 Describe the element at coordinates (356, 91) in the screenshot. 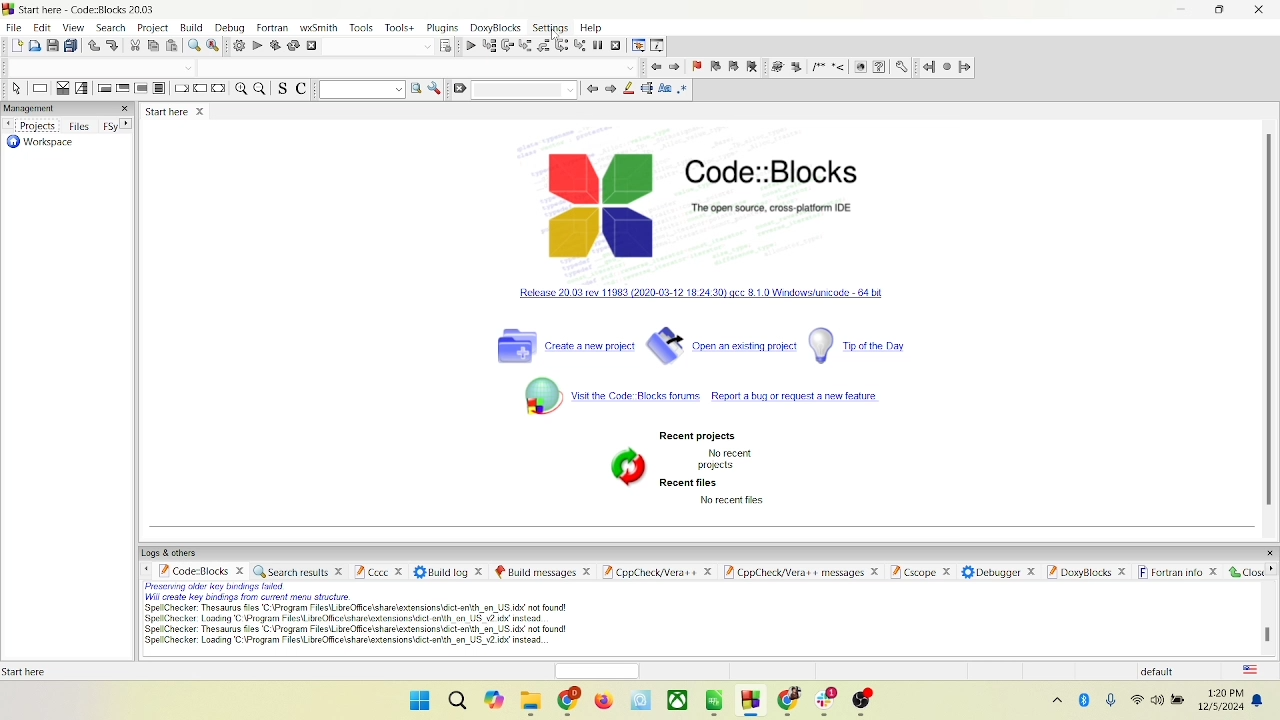

I see `text search` at that location.